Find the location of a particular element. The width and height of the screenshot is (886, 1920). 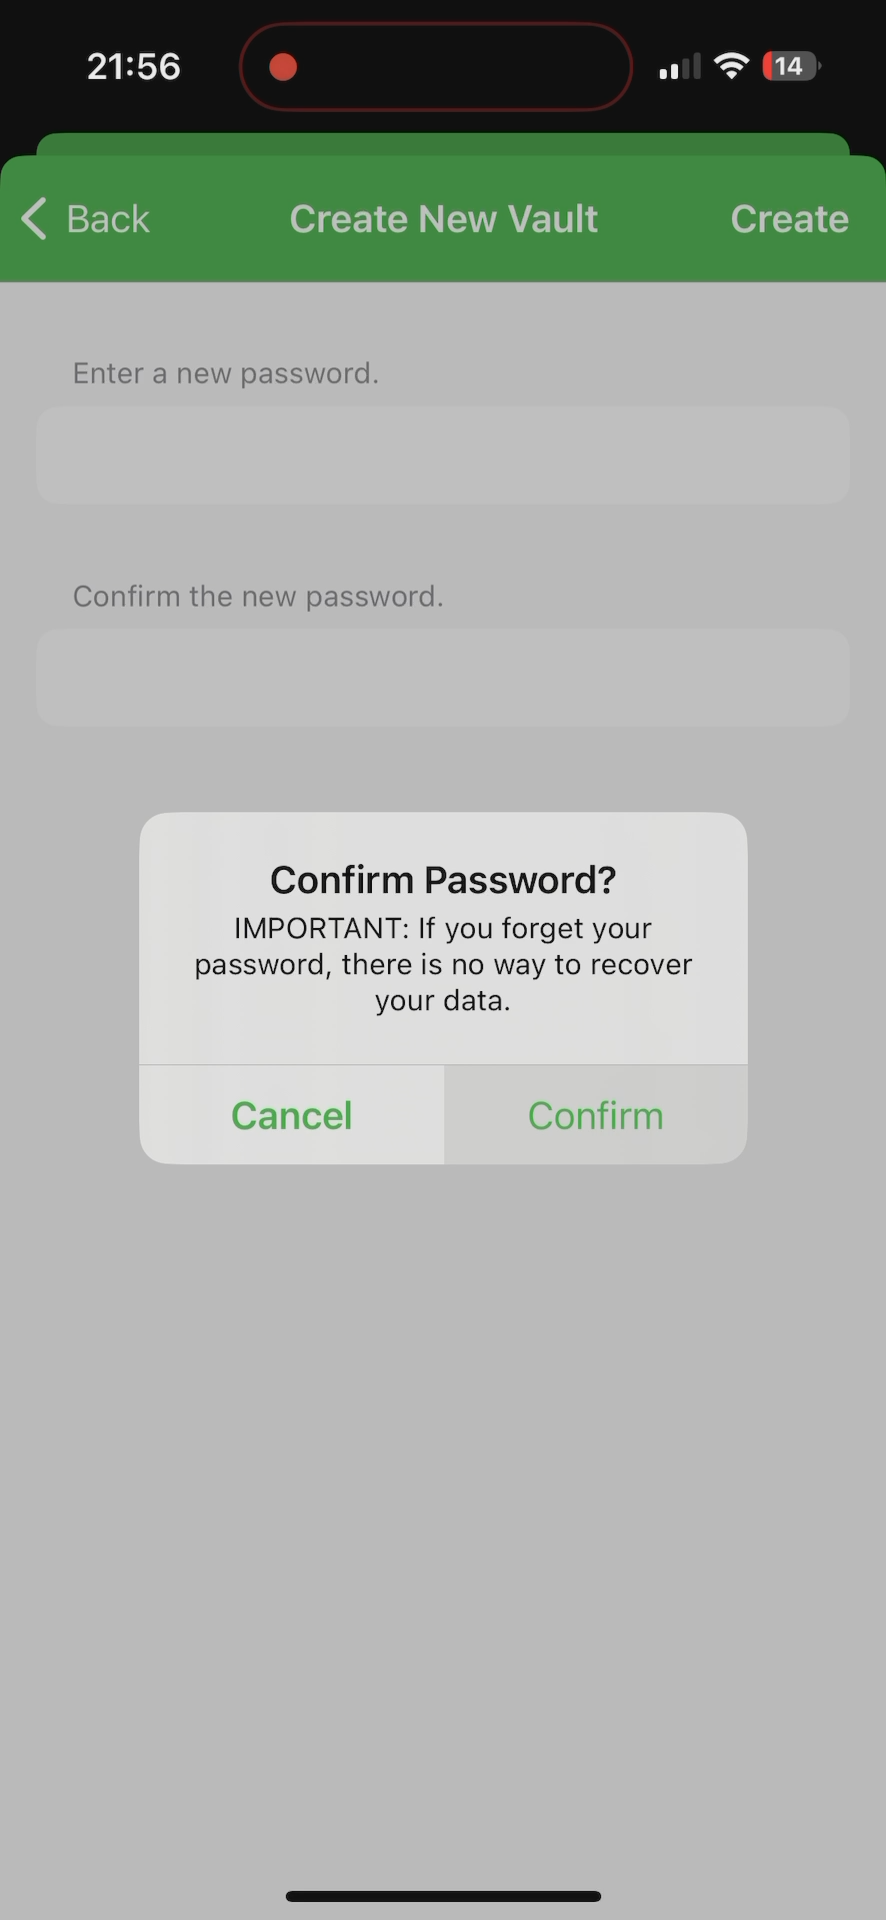

confirm is located at coordinates (594, 1095).